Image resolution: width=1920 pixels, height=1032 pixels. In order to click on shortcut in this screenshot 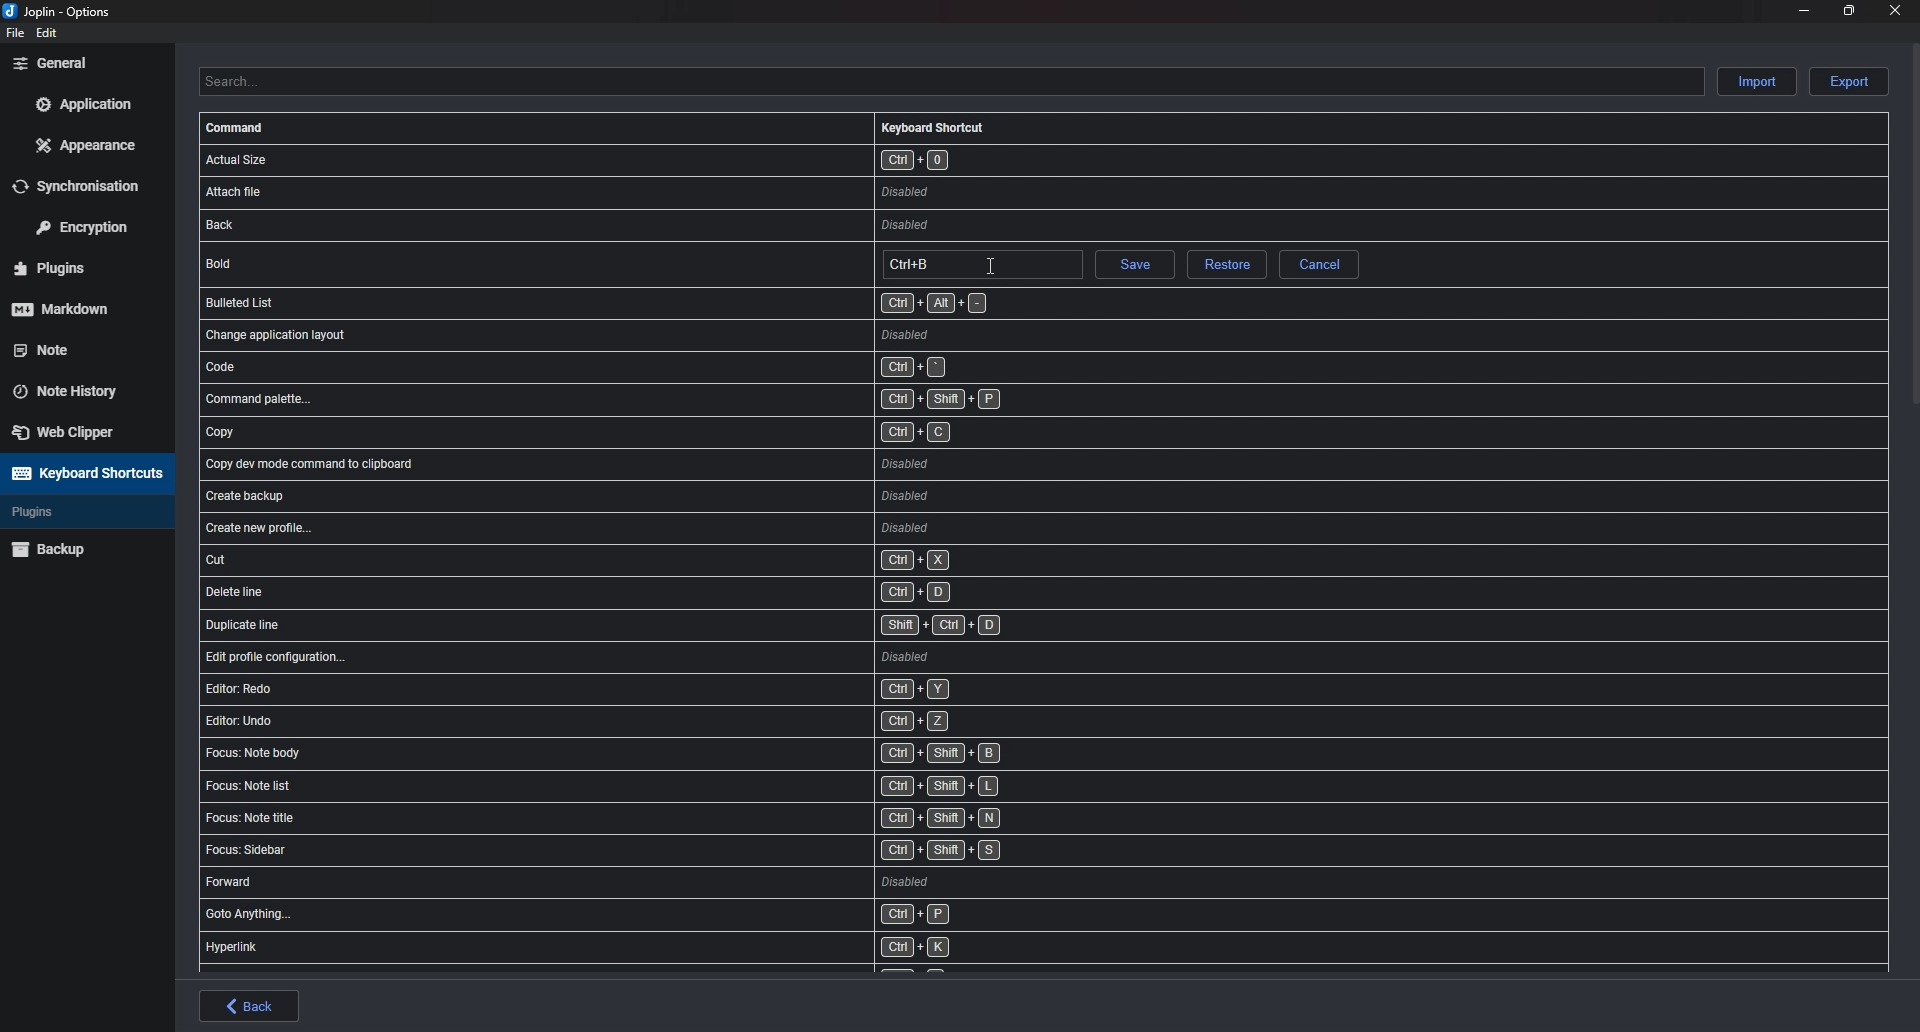, I will do `click(685, 529)`.